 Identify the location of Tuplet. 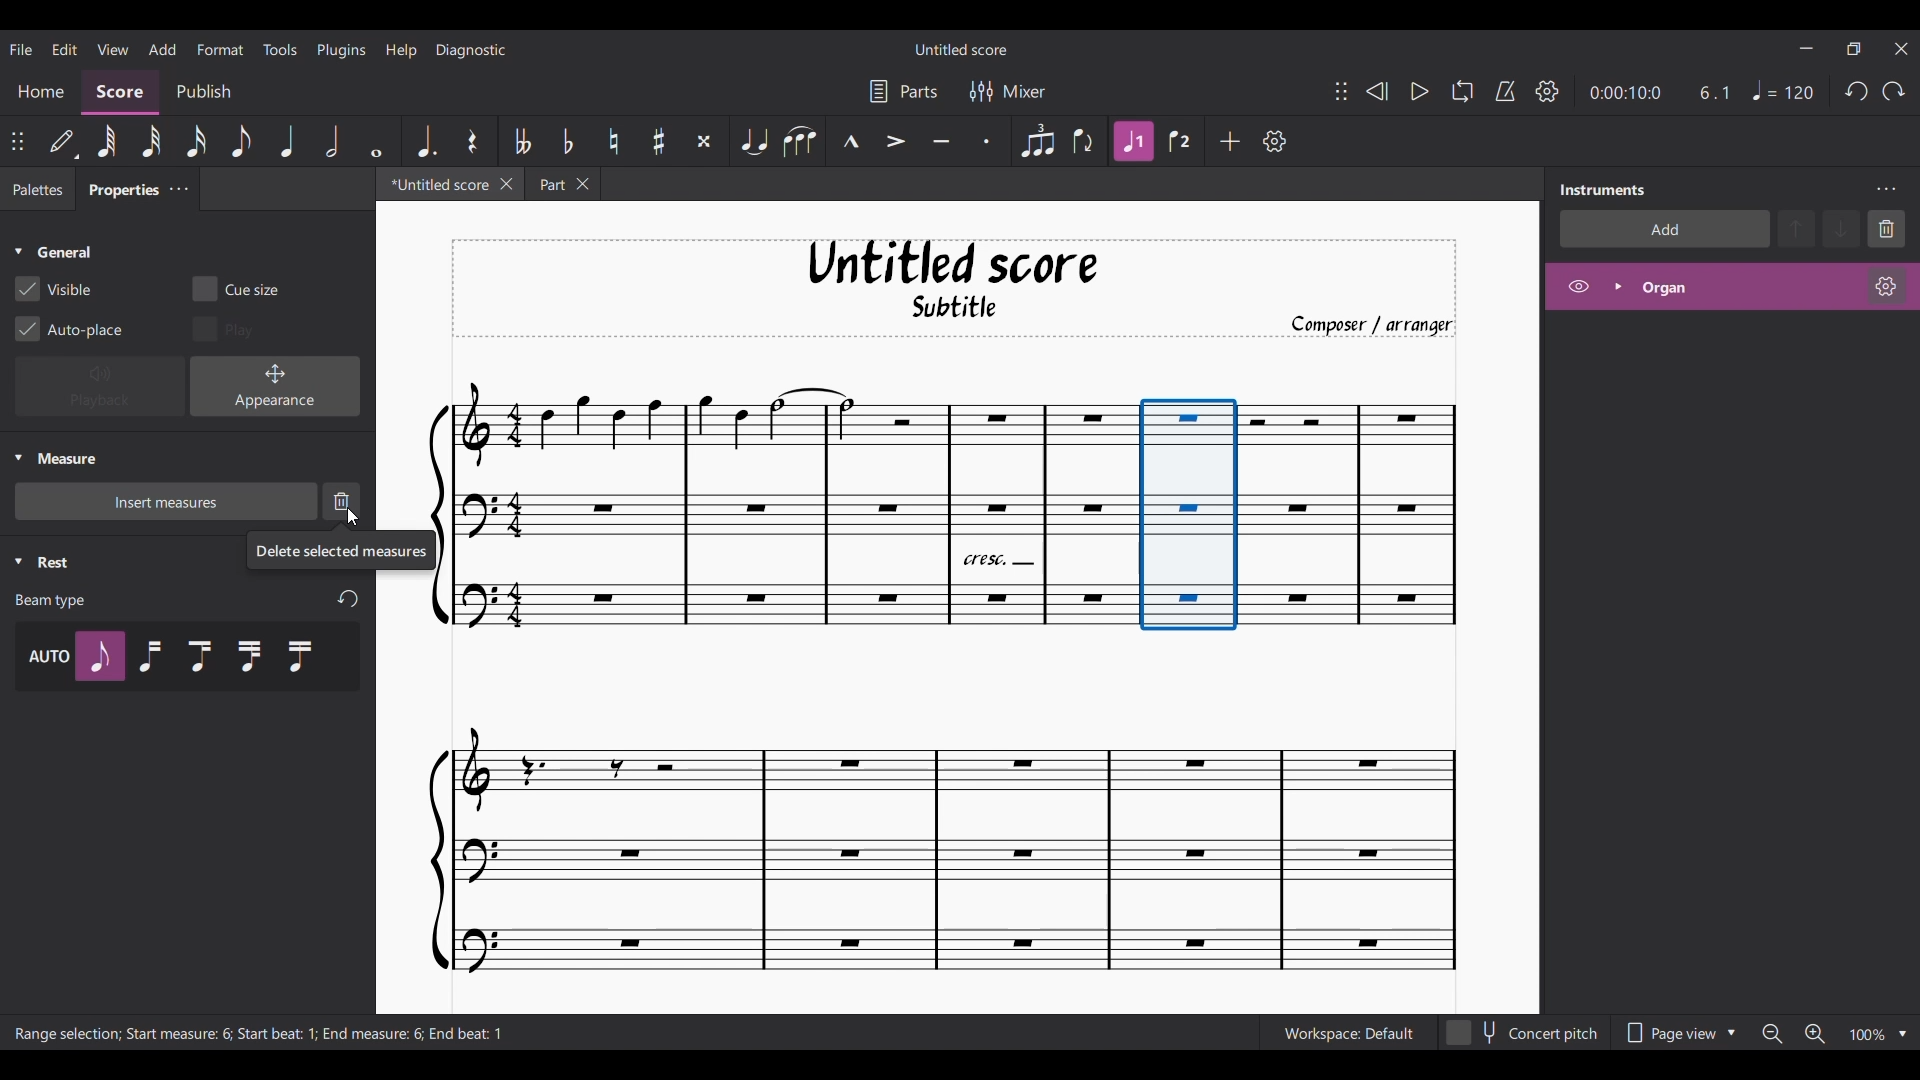
(1035, 141).